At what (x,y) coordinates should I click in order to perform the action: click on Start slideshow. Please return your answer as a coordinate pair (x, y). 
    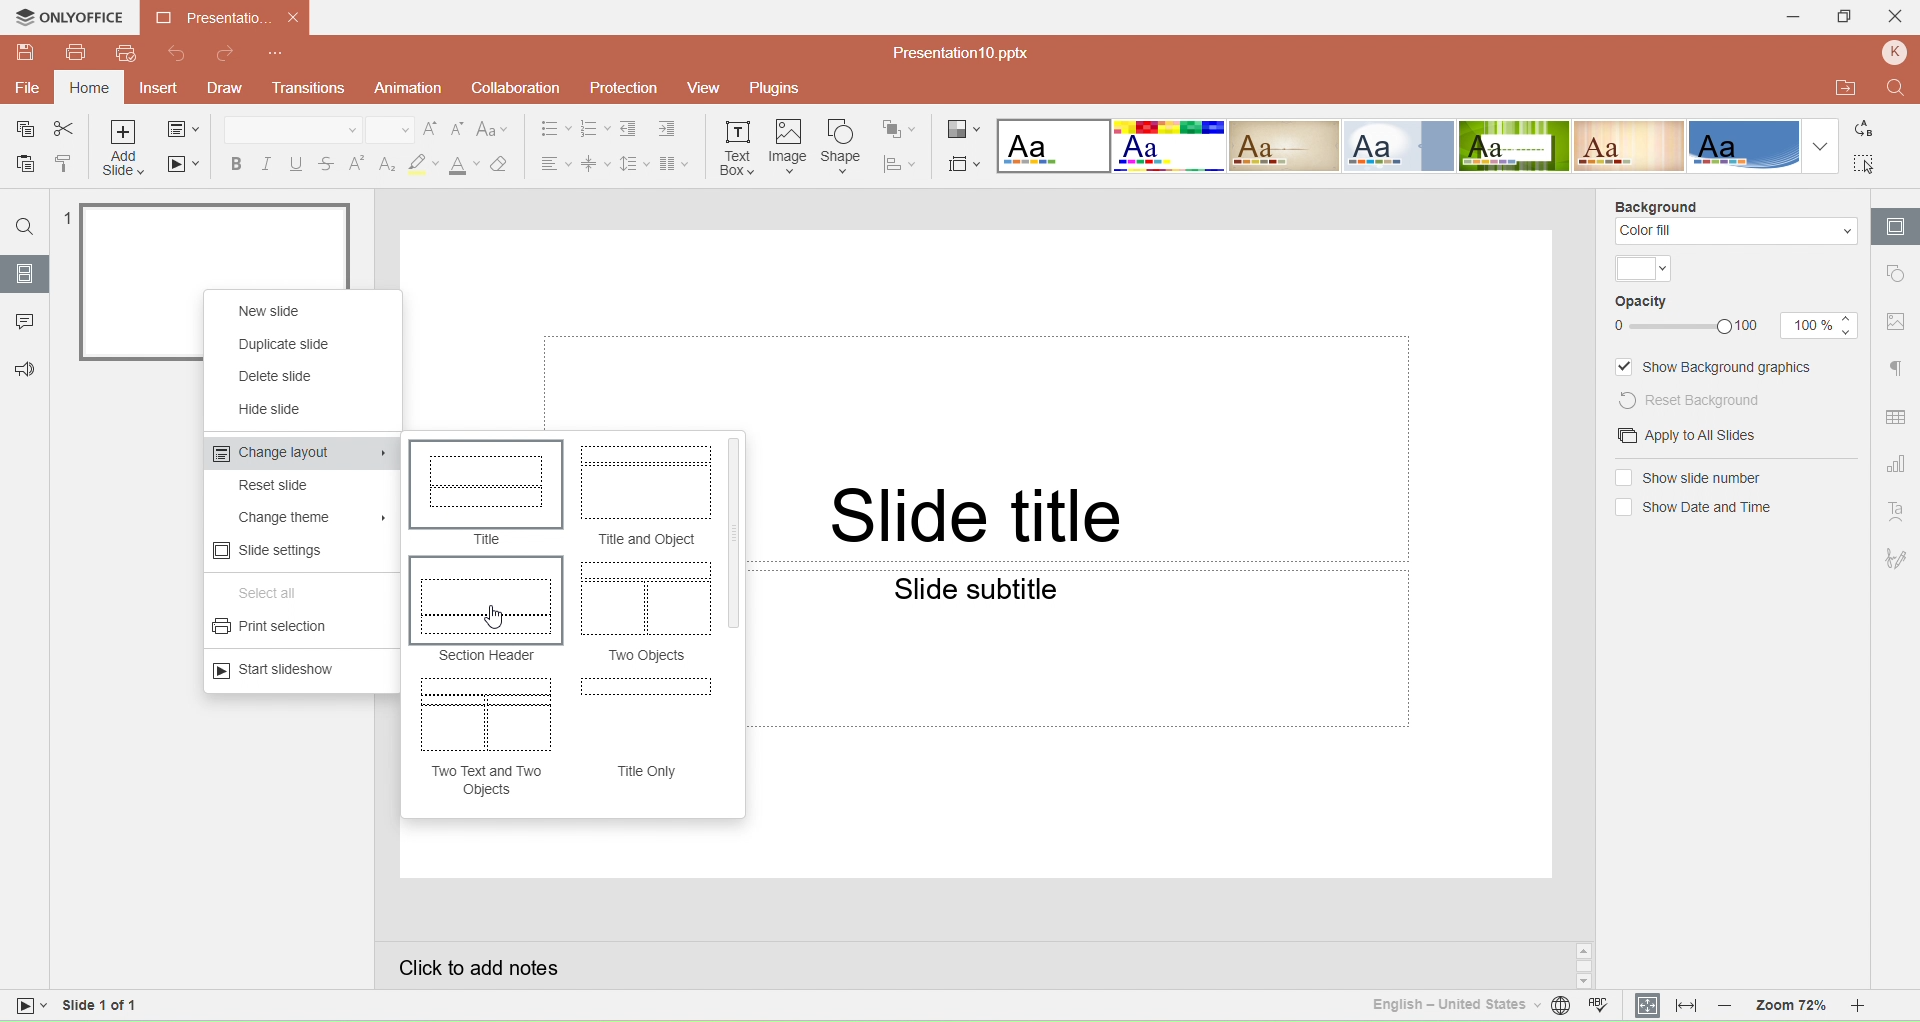
    Looking at the image, I should click on (280, 670).